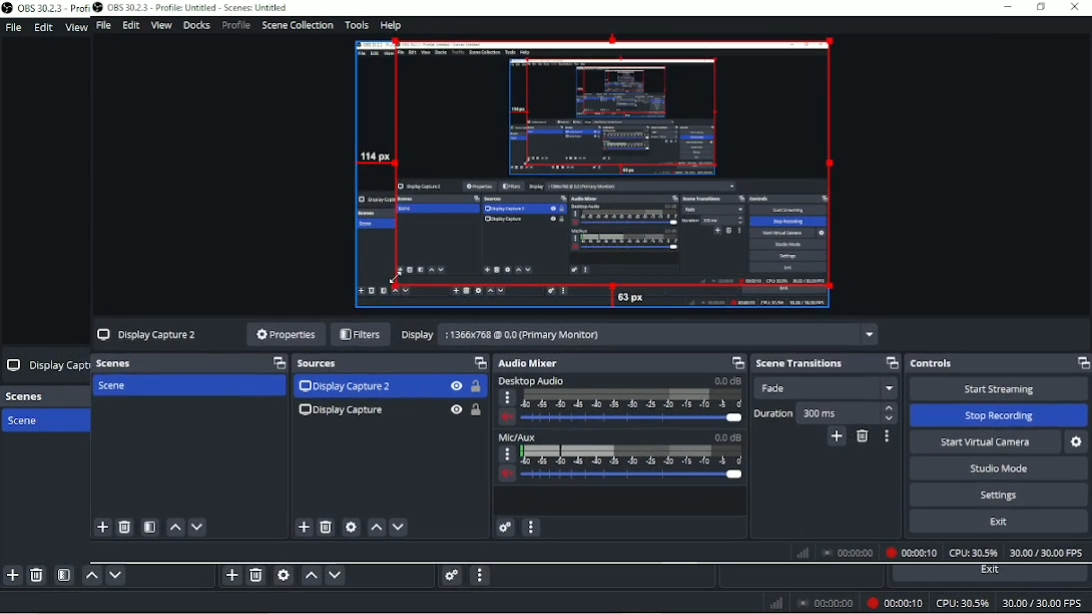  What do you see at coordinates (125, 387) in the screenshot?
I see `Scene` at bounding box center [125, 387].